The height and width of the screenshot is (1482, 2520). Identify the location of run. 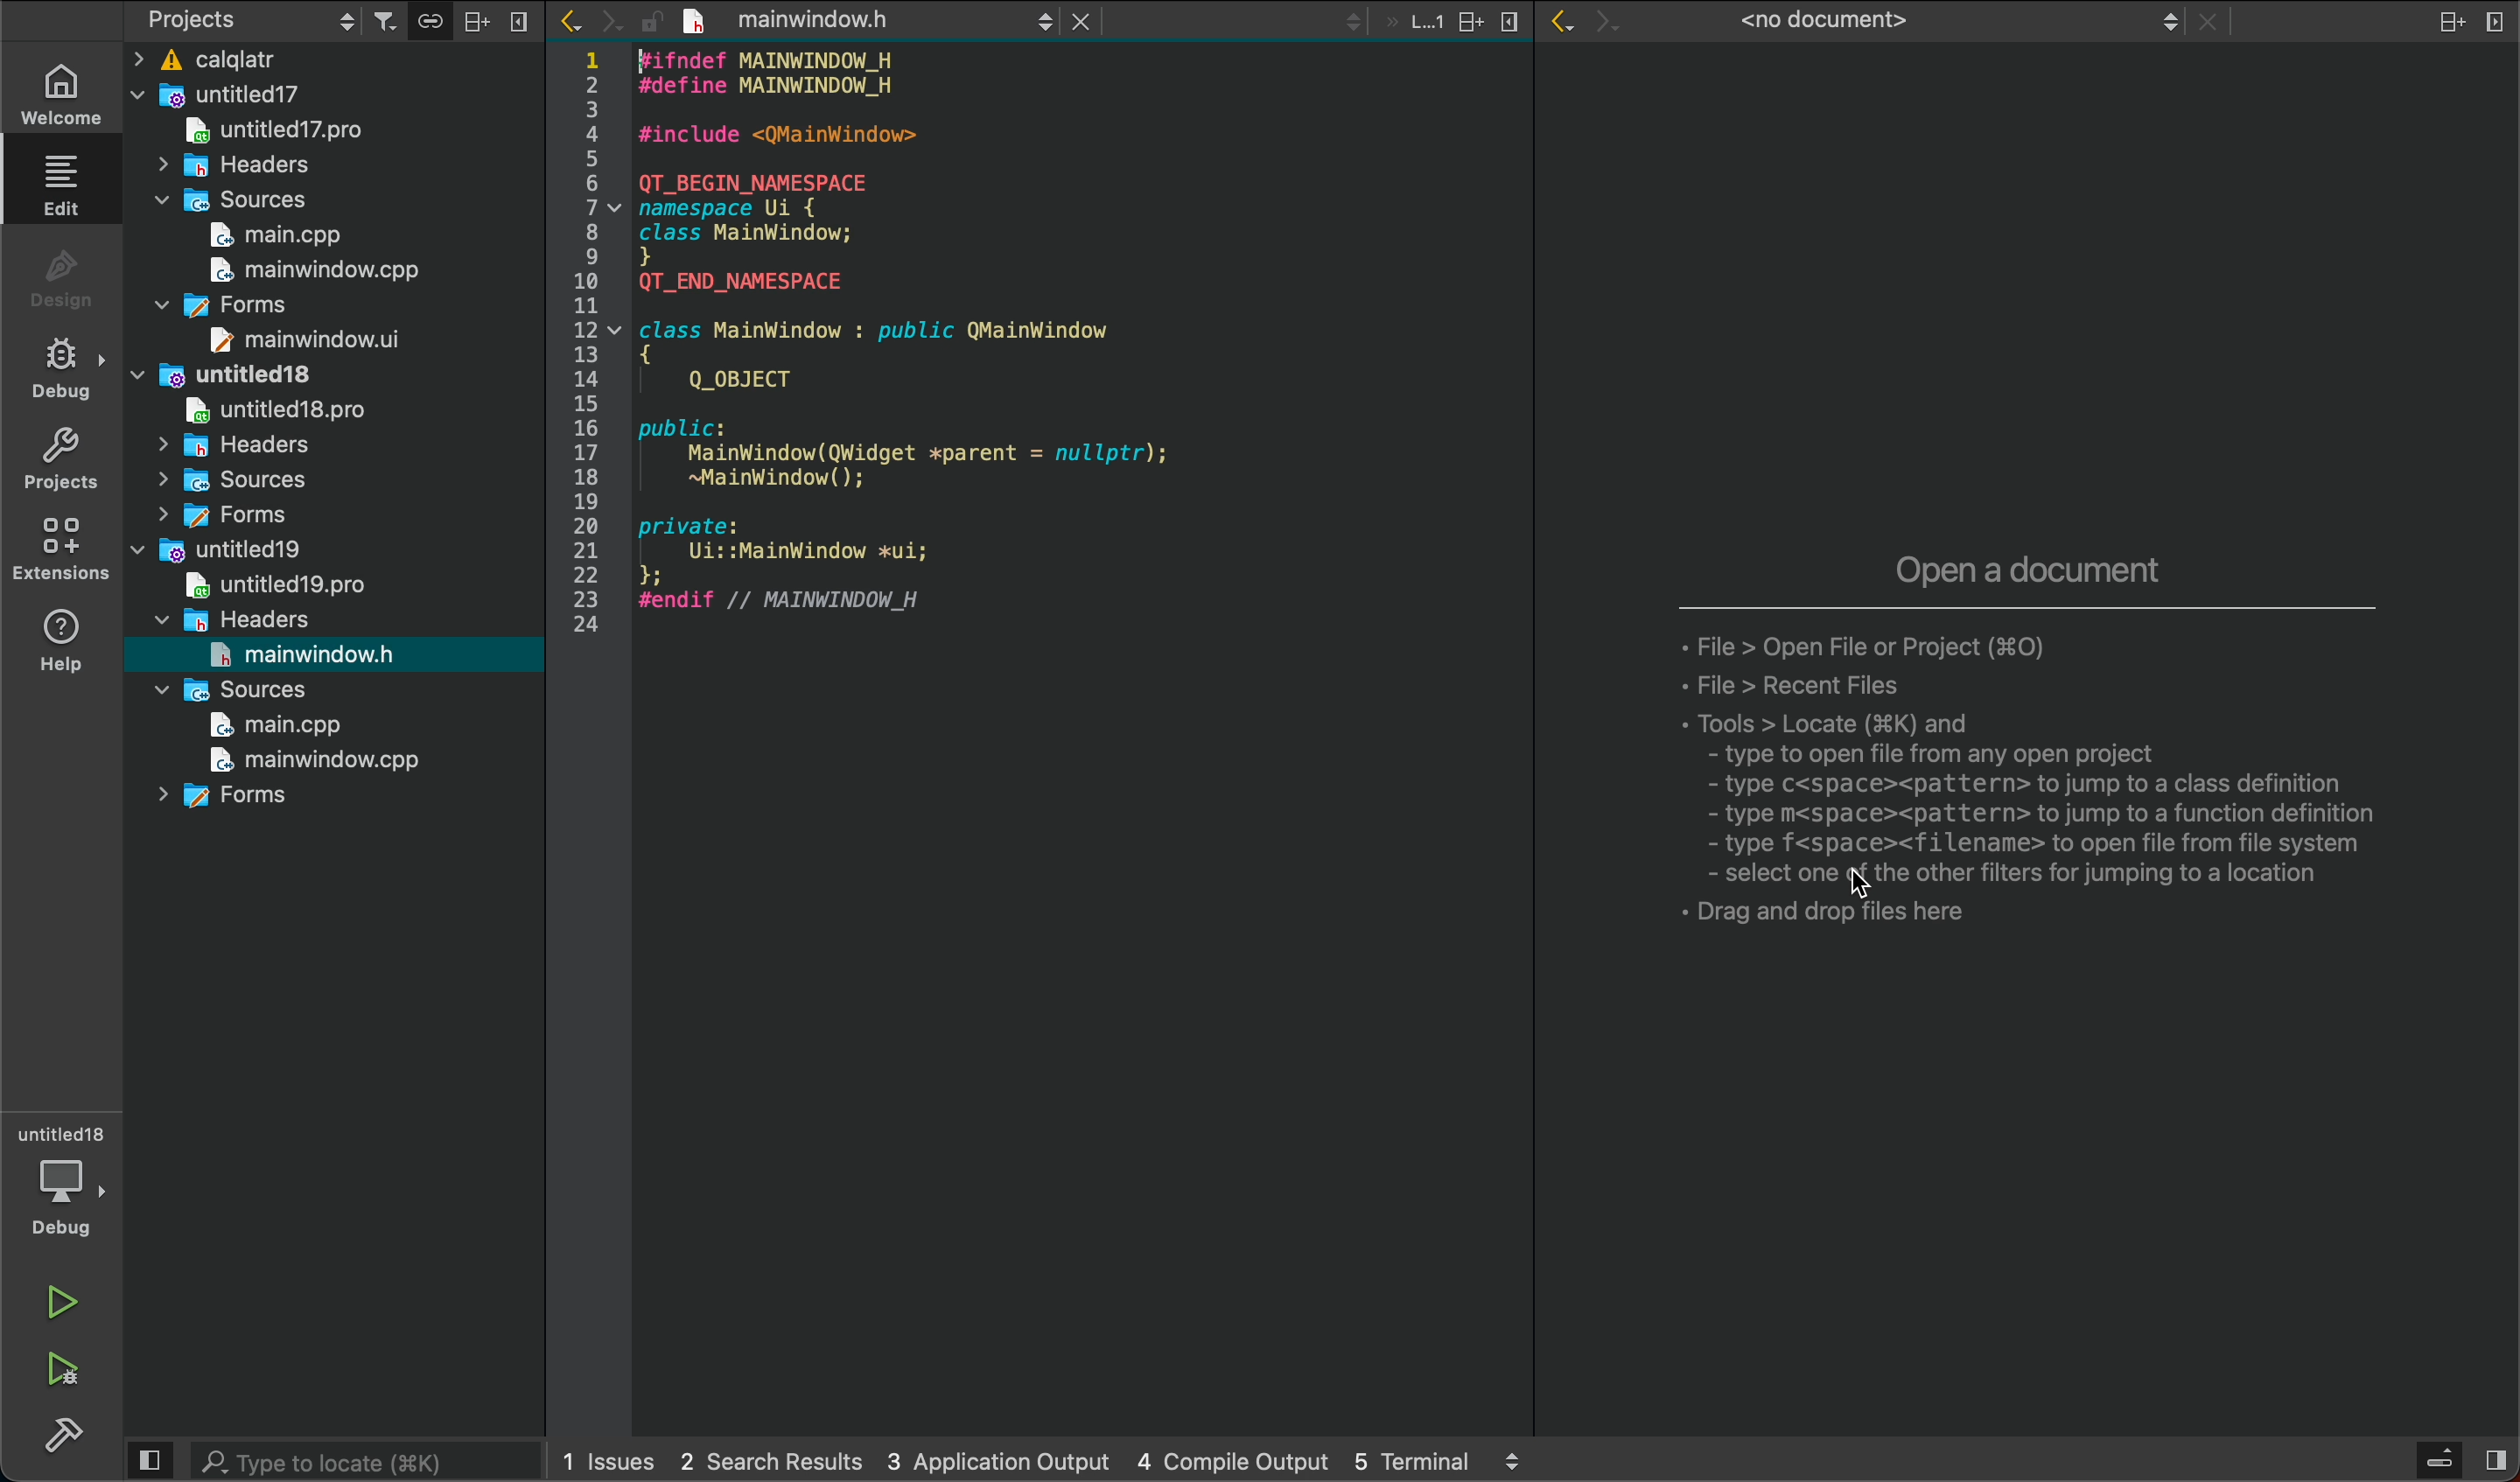
(59, 1299).